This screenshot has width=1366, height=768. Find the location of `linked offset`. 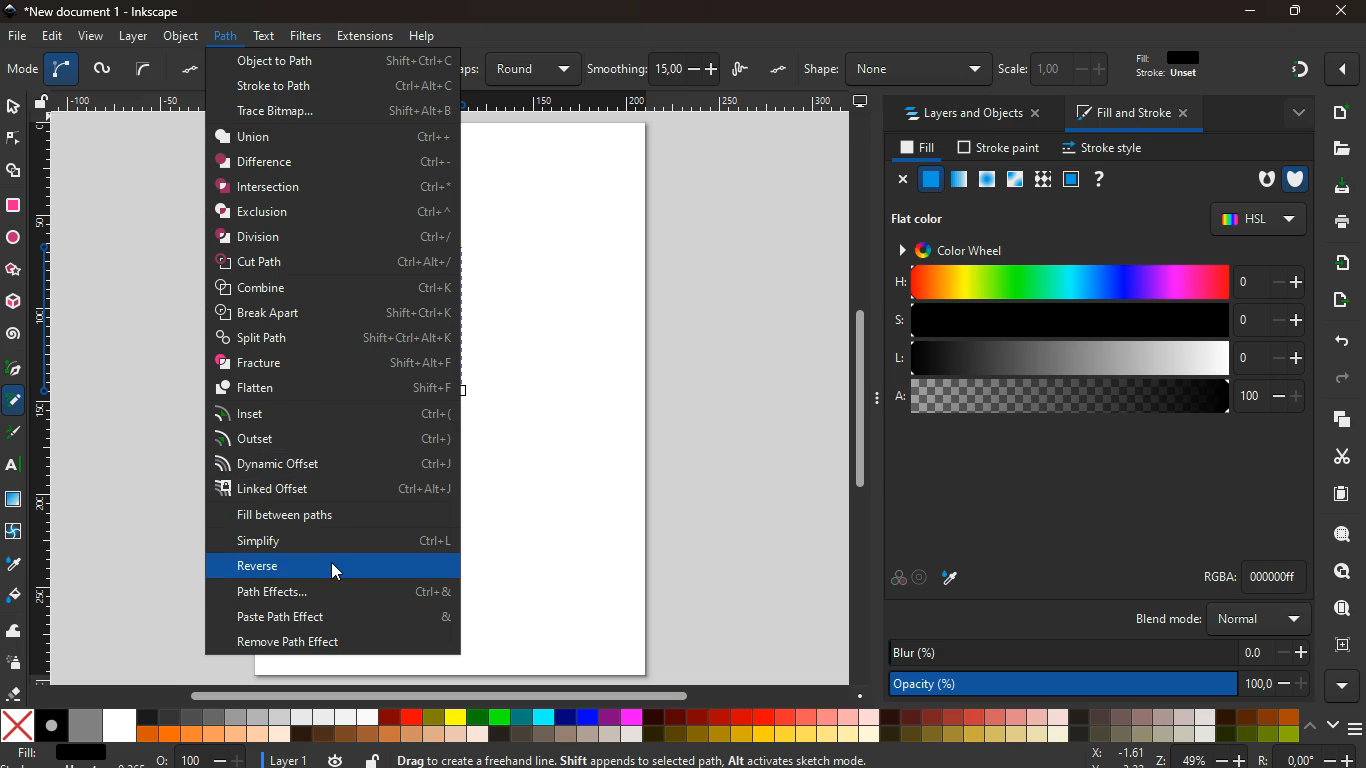

linked offset is located at coordinates (335, 490).